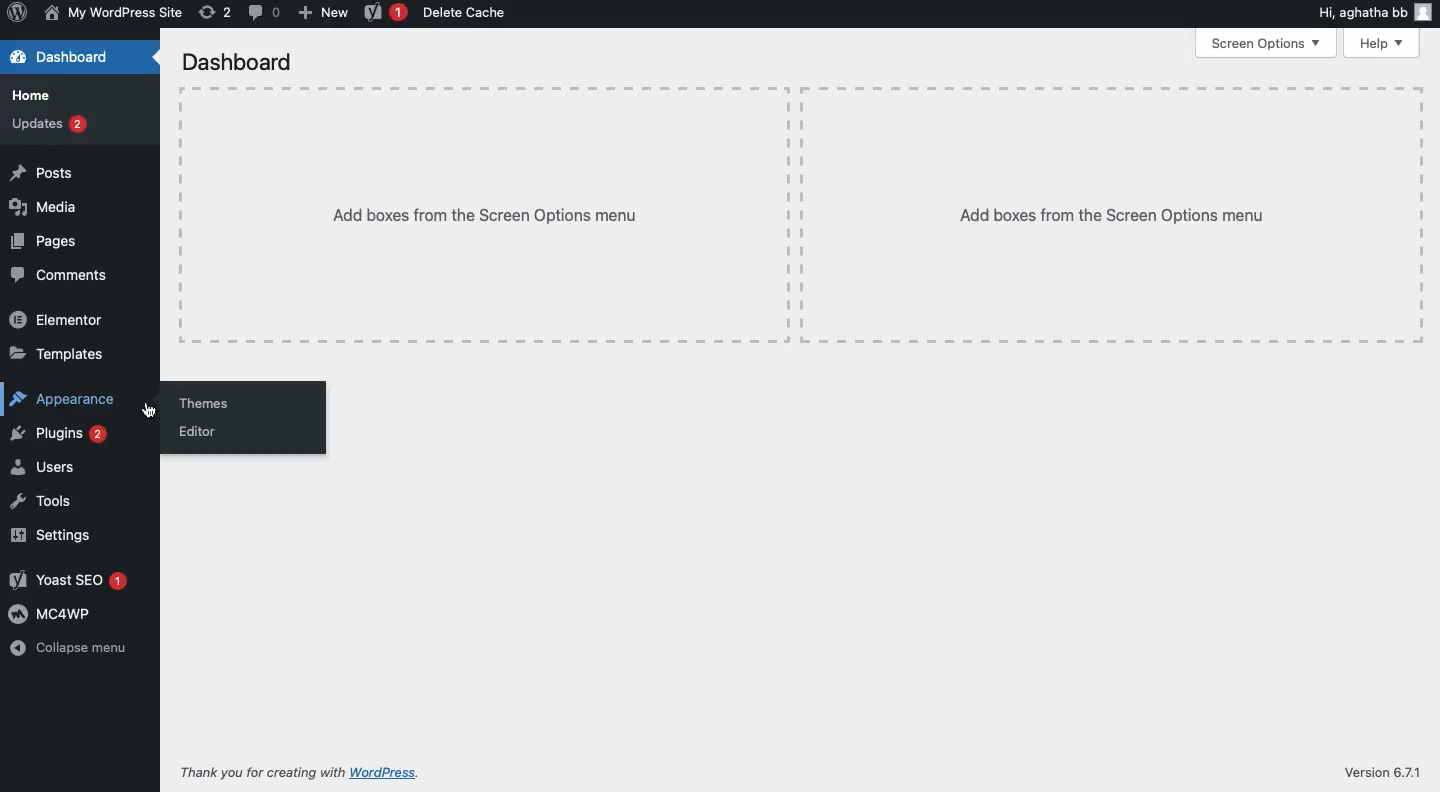 The width and height of the screenshot is (1440, 792). What do you see at coordinates (1270, 44) in the screenshot?
I see `Screen options` at bounding box center [1270, 44].